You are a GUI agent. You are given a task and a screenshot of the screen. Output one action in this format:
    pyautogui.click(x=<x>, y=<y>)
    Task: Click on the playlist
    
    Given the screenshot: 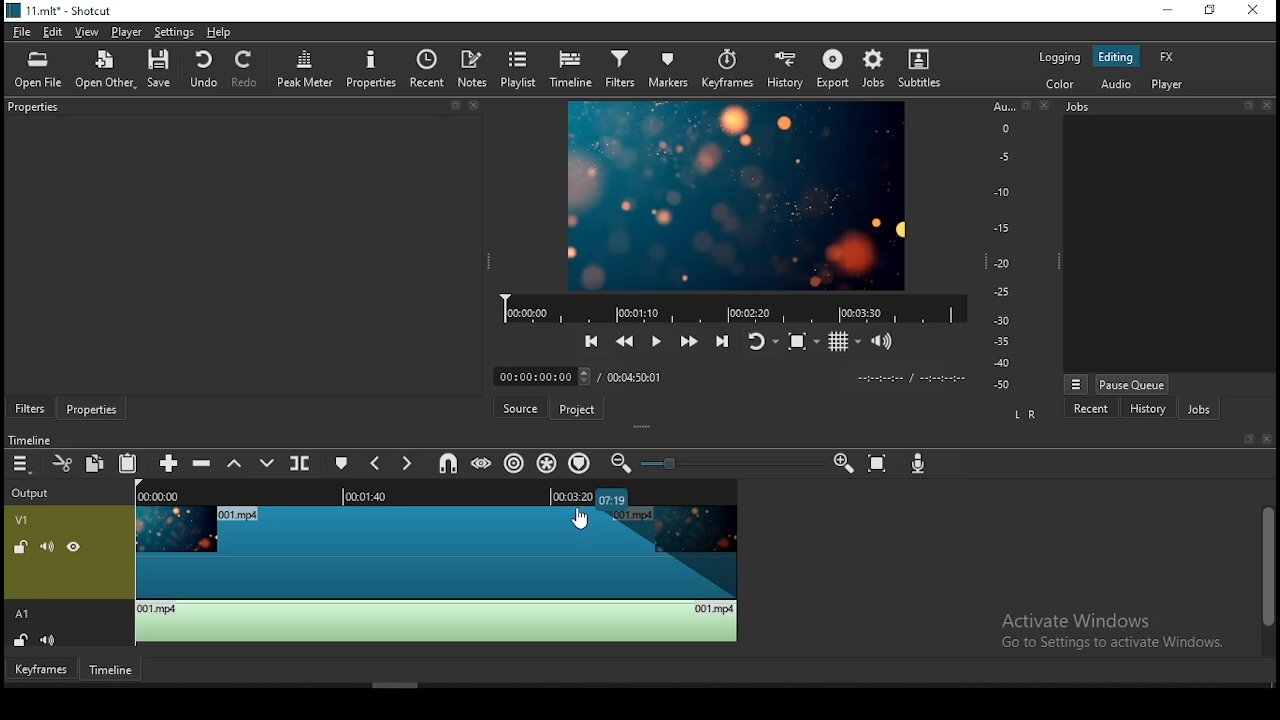 What is the action you would take?
    pyautogui.click(x=522, y=72)
    